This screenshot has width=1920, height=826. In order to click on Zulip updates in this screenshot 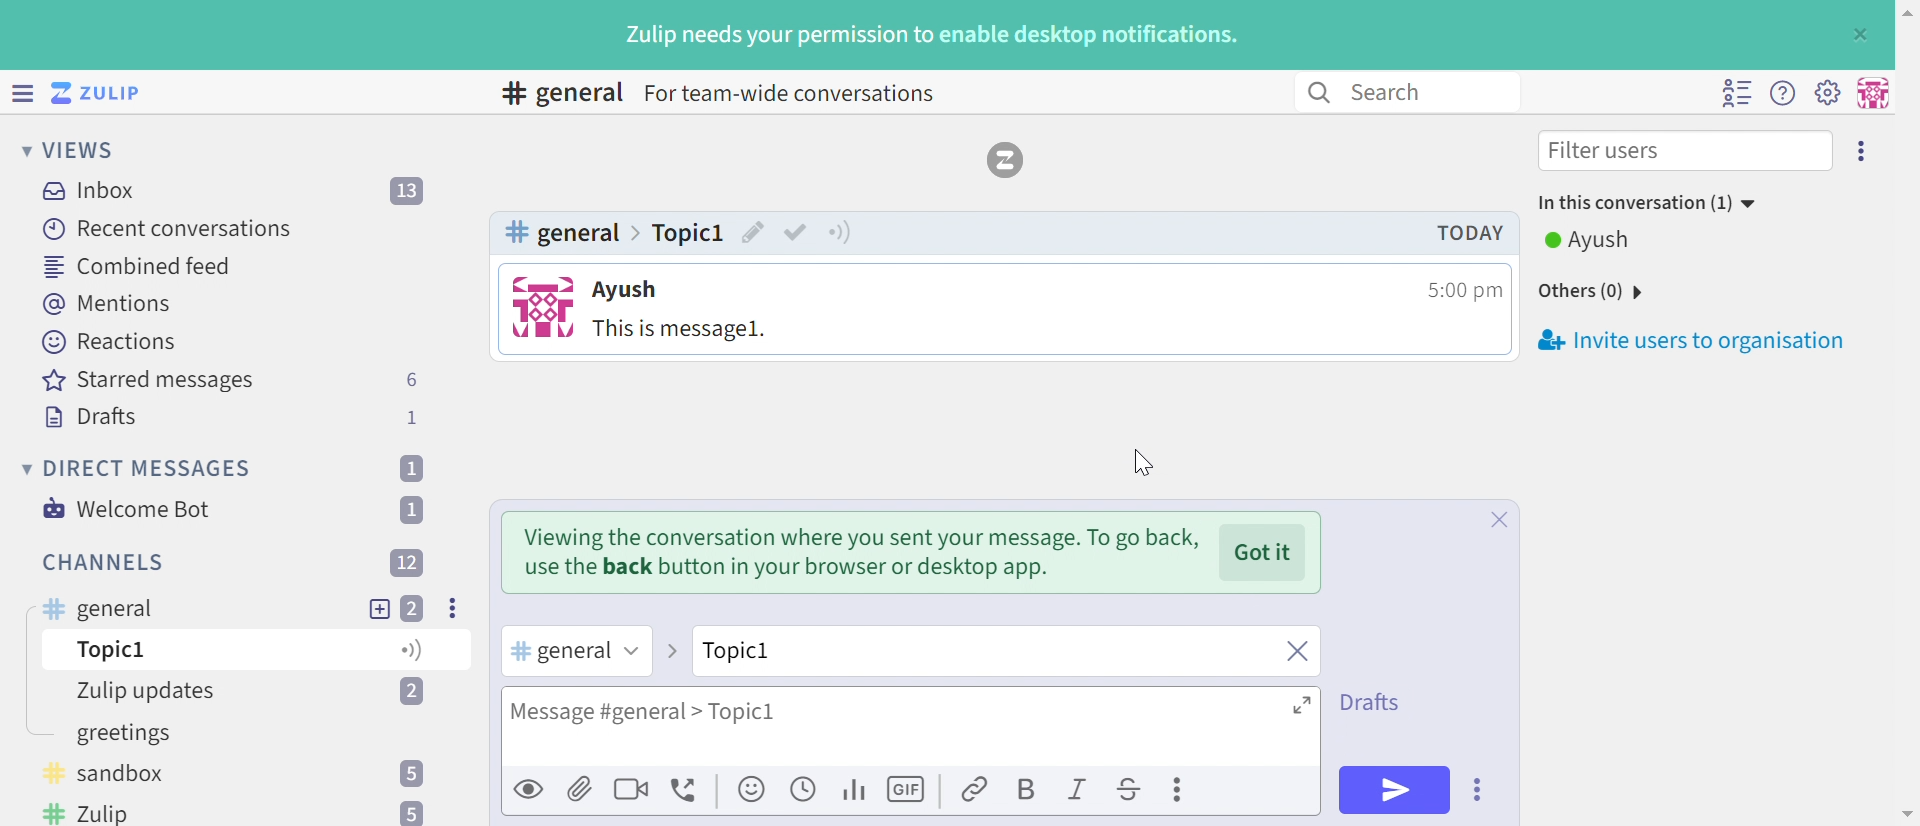, I will do `click(160, 691)`.